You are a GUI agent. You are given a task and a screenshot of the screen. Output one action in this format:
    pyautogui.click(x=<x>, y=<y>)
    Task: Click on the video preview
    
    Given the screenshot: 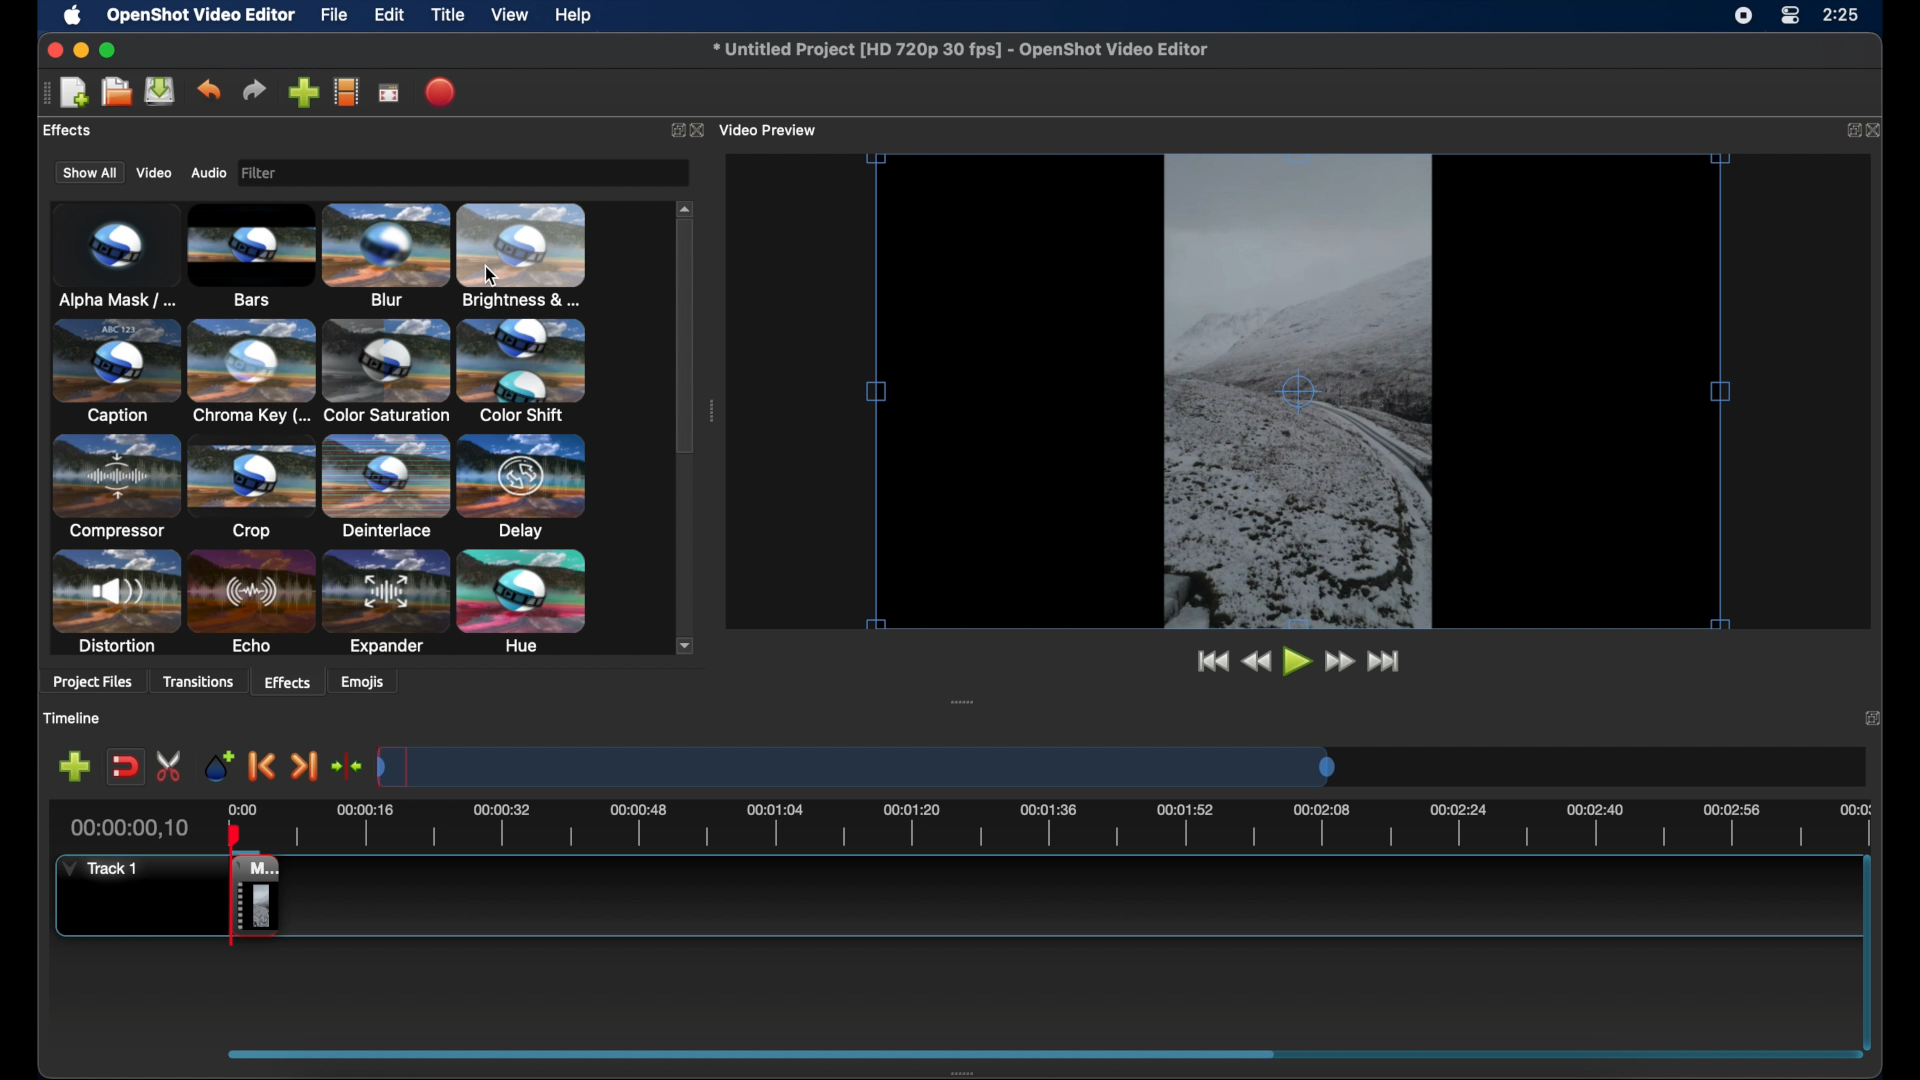 What is the action you would take?
    pyautogui.click(x=770, y=129)
    